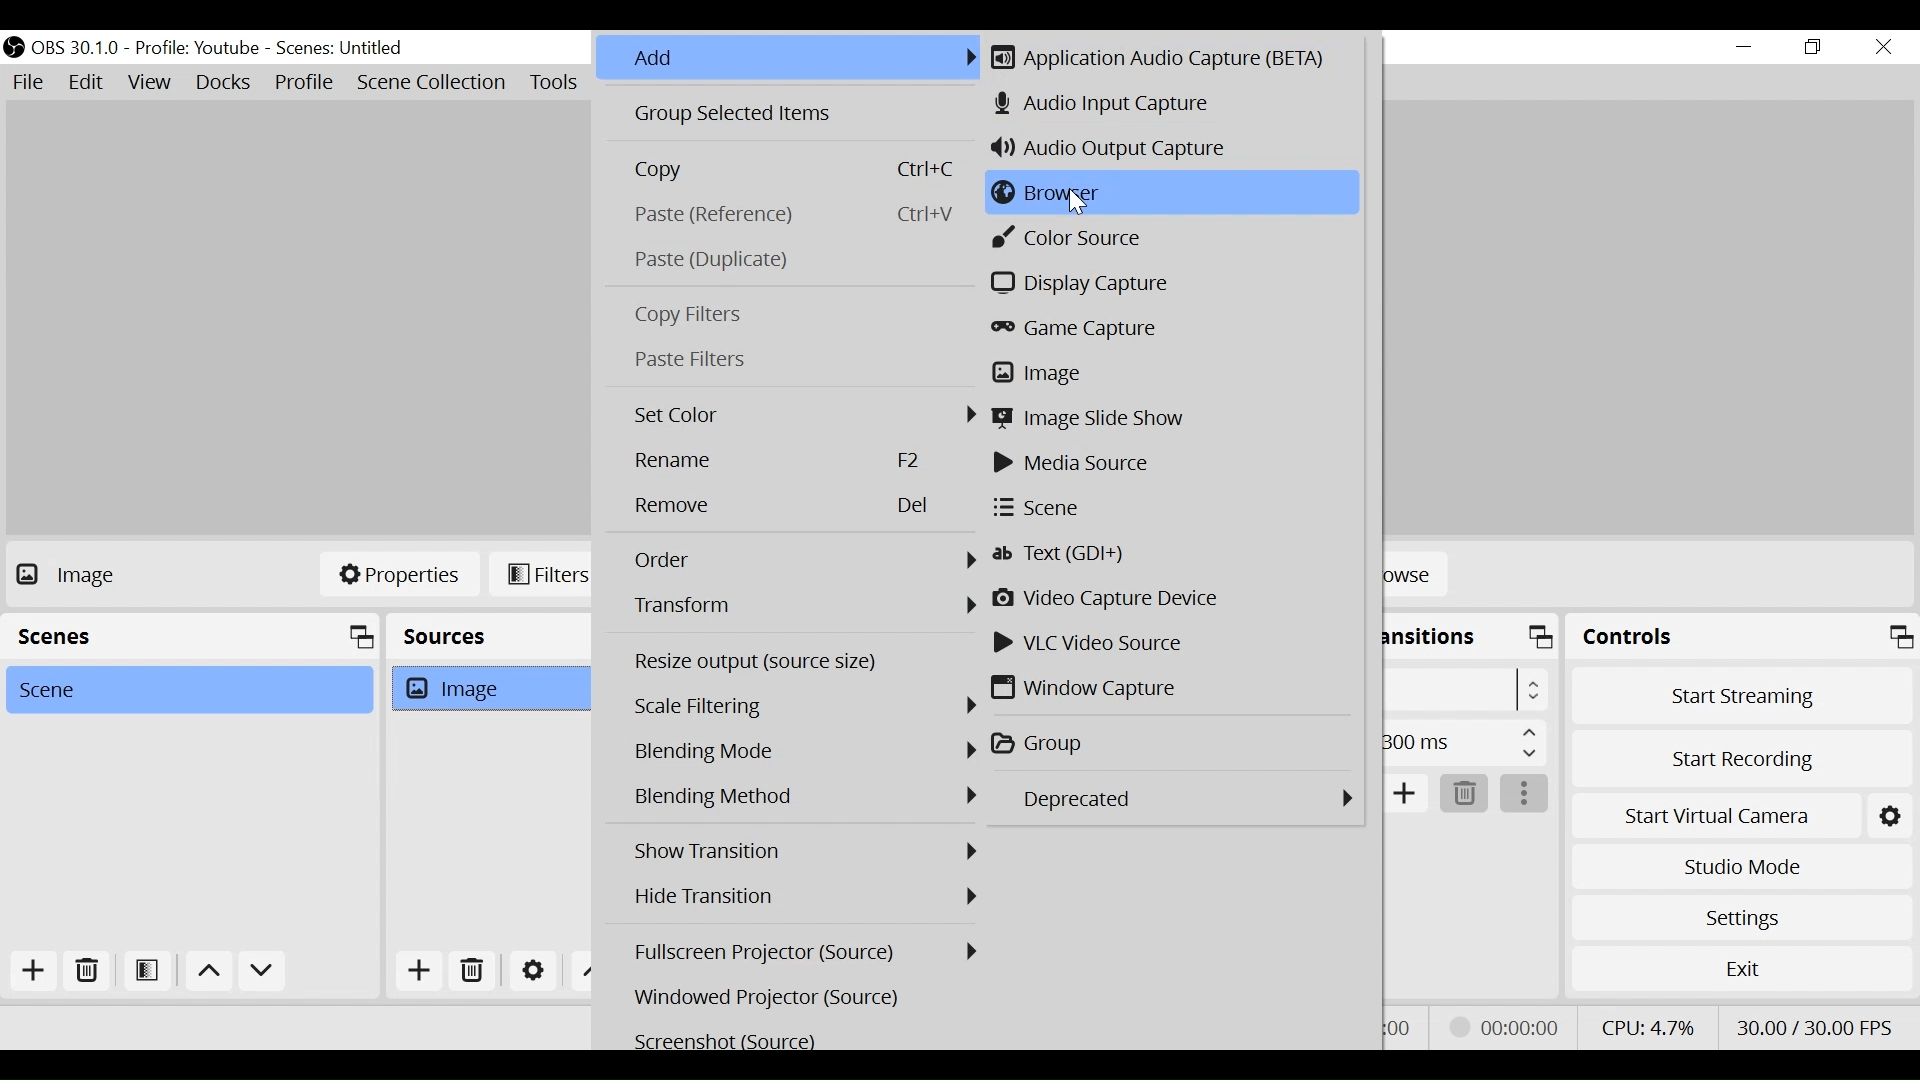  I want to click on Controls, so click(1745, 635).